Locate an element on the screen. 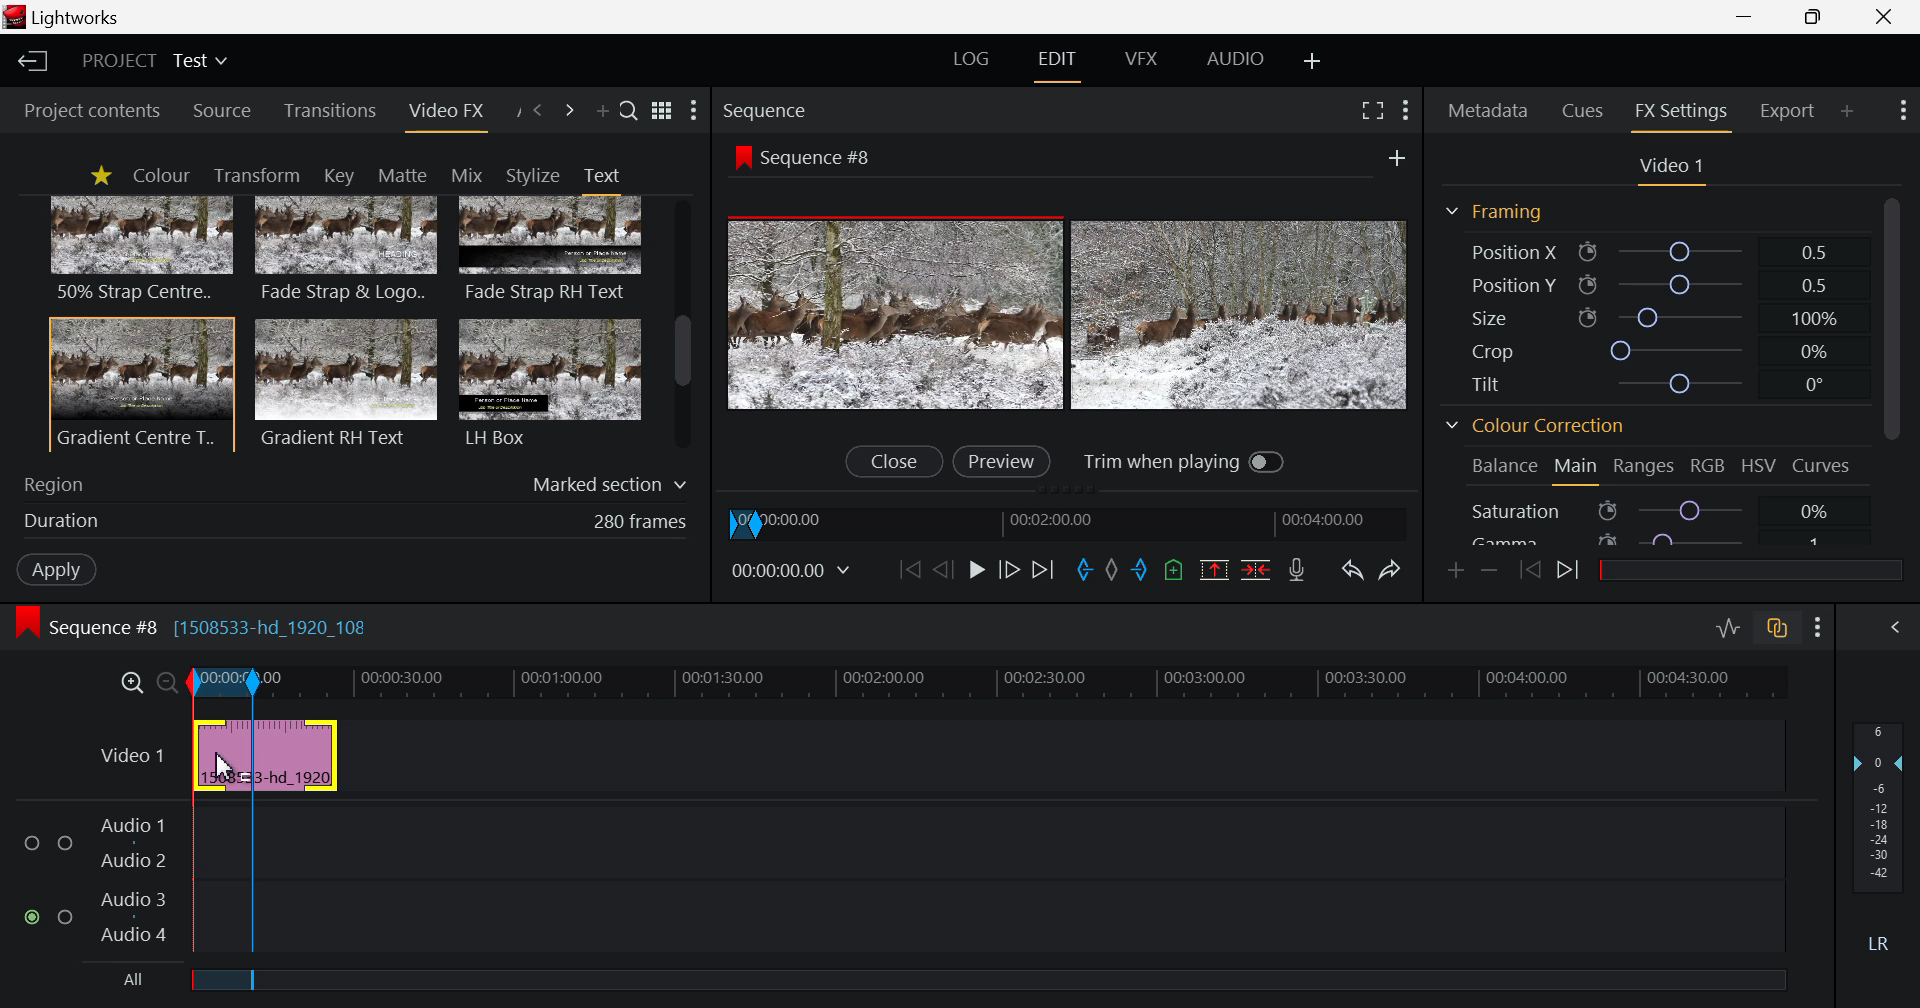 The width and height of the screenshot is (1920, 1008). Position Y is located at coordinates (1654, 285).